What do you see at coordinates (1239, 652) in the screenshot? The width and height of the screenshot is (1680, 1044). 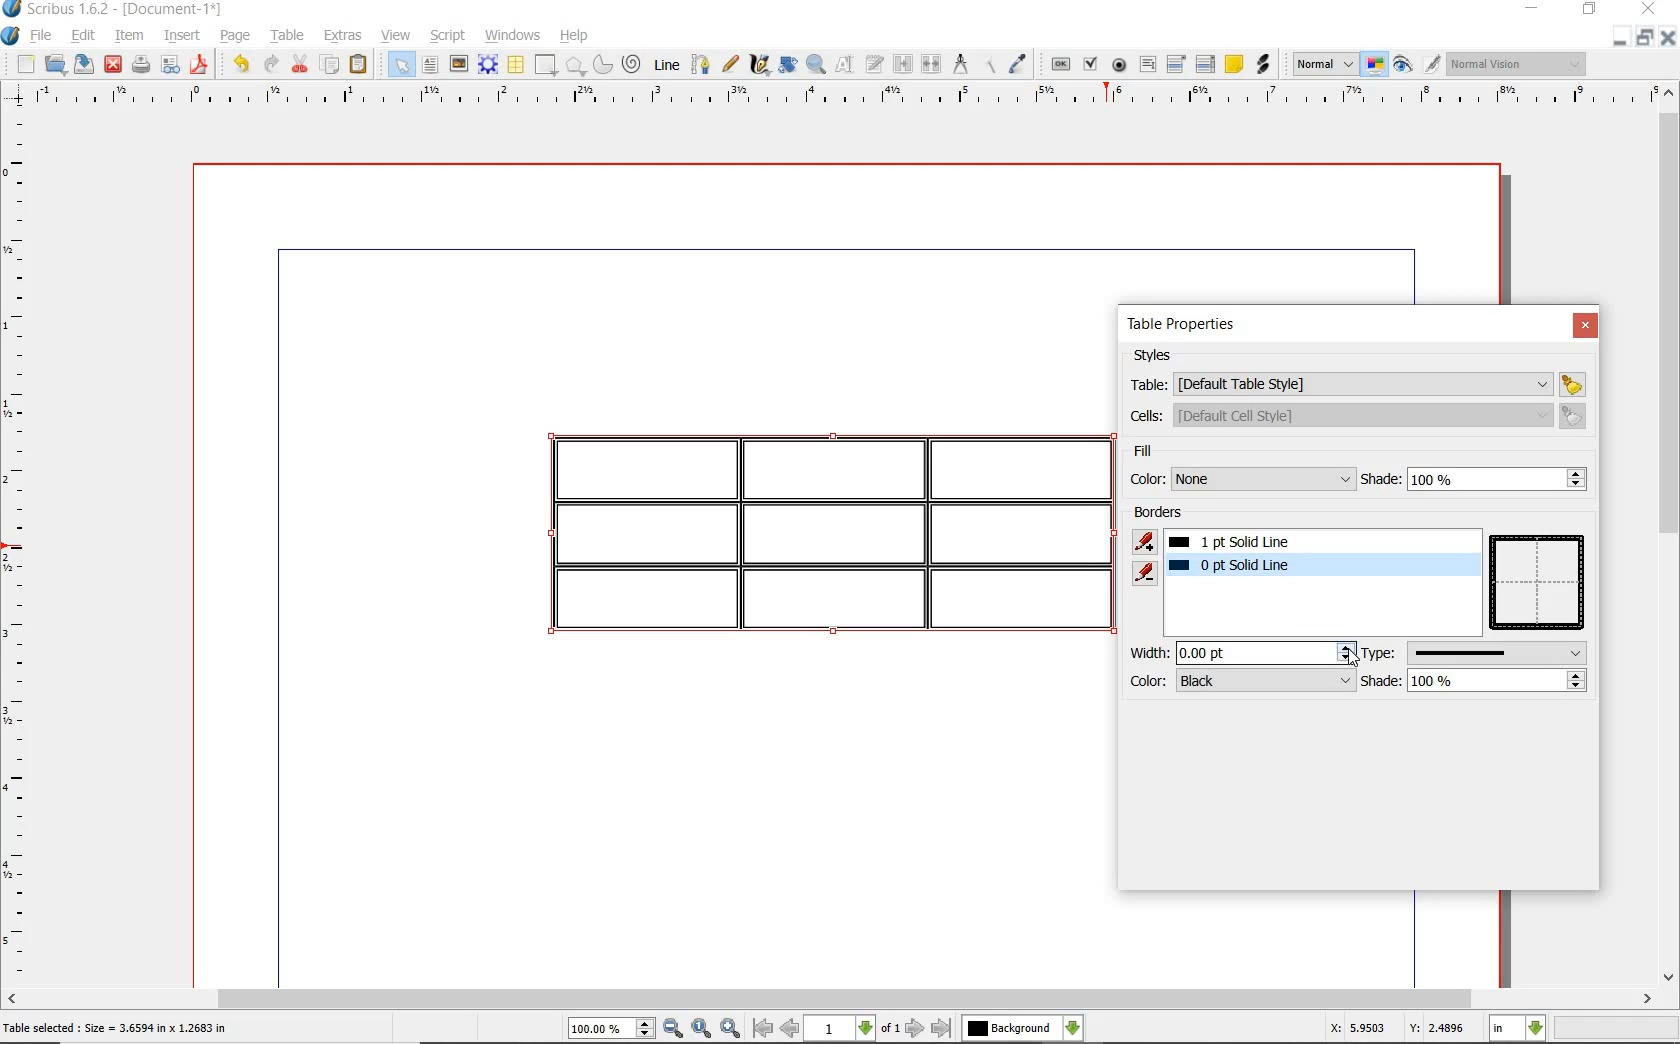 I see `width` at bounding box center [1239, 652].